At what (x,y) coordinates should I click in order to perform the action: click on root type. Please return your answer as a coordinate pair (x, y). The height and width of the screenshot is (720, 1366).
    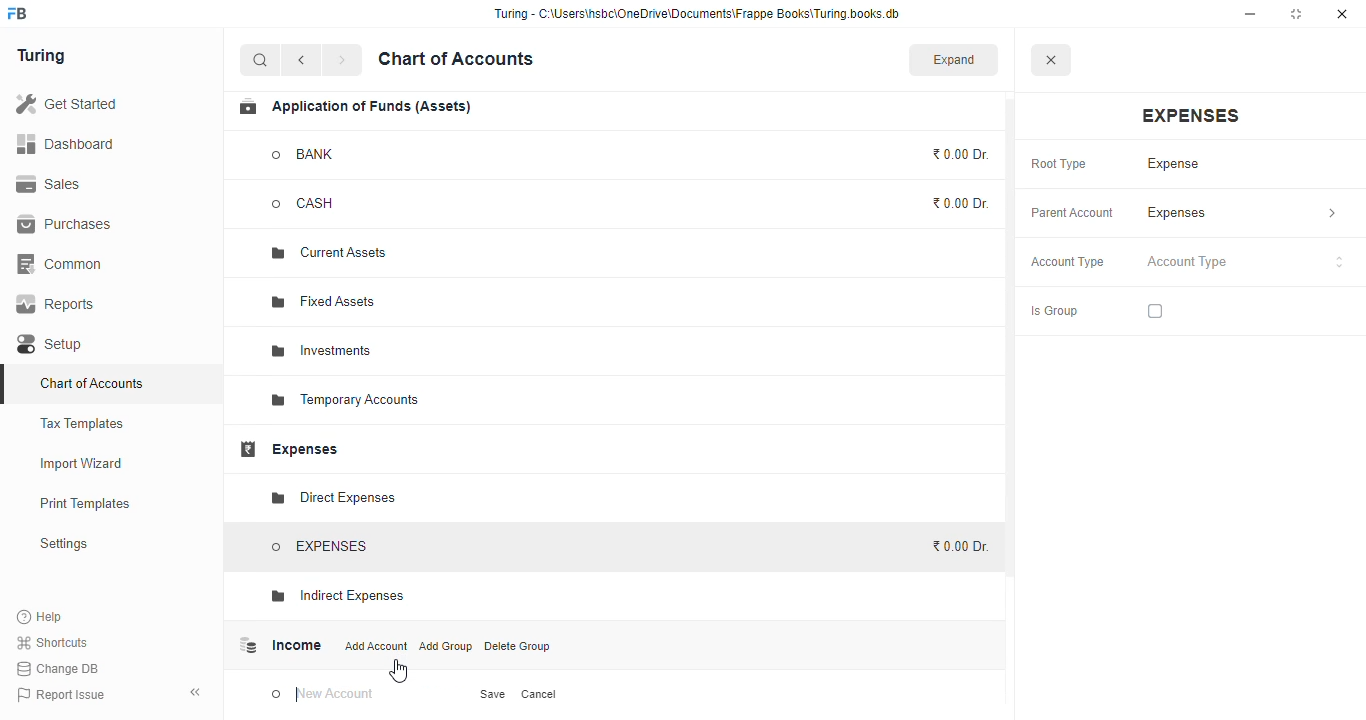
    Looking at the image, I should click on (1059, 165).